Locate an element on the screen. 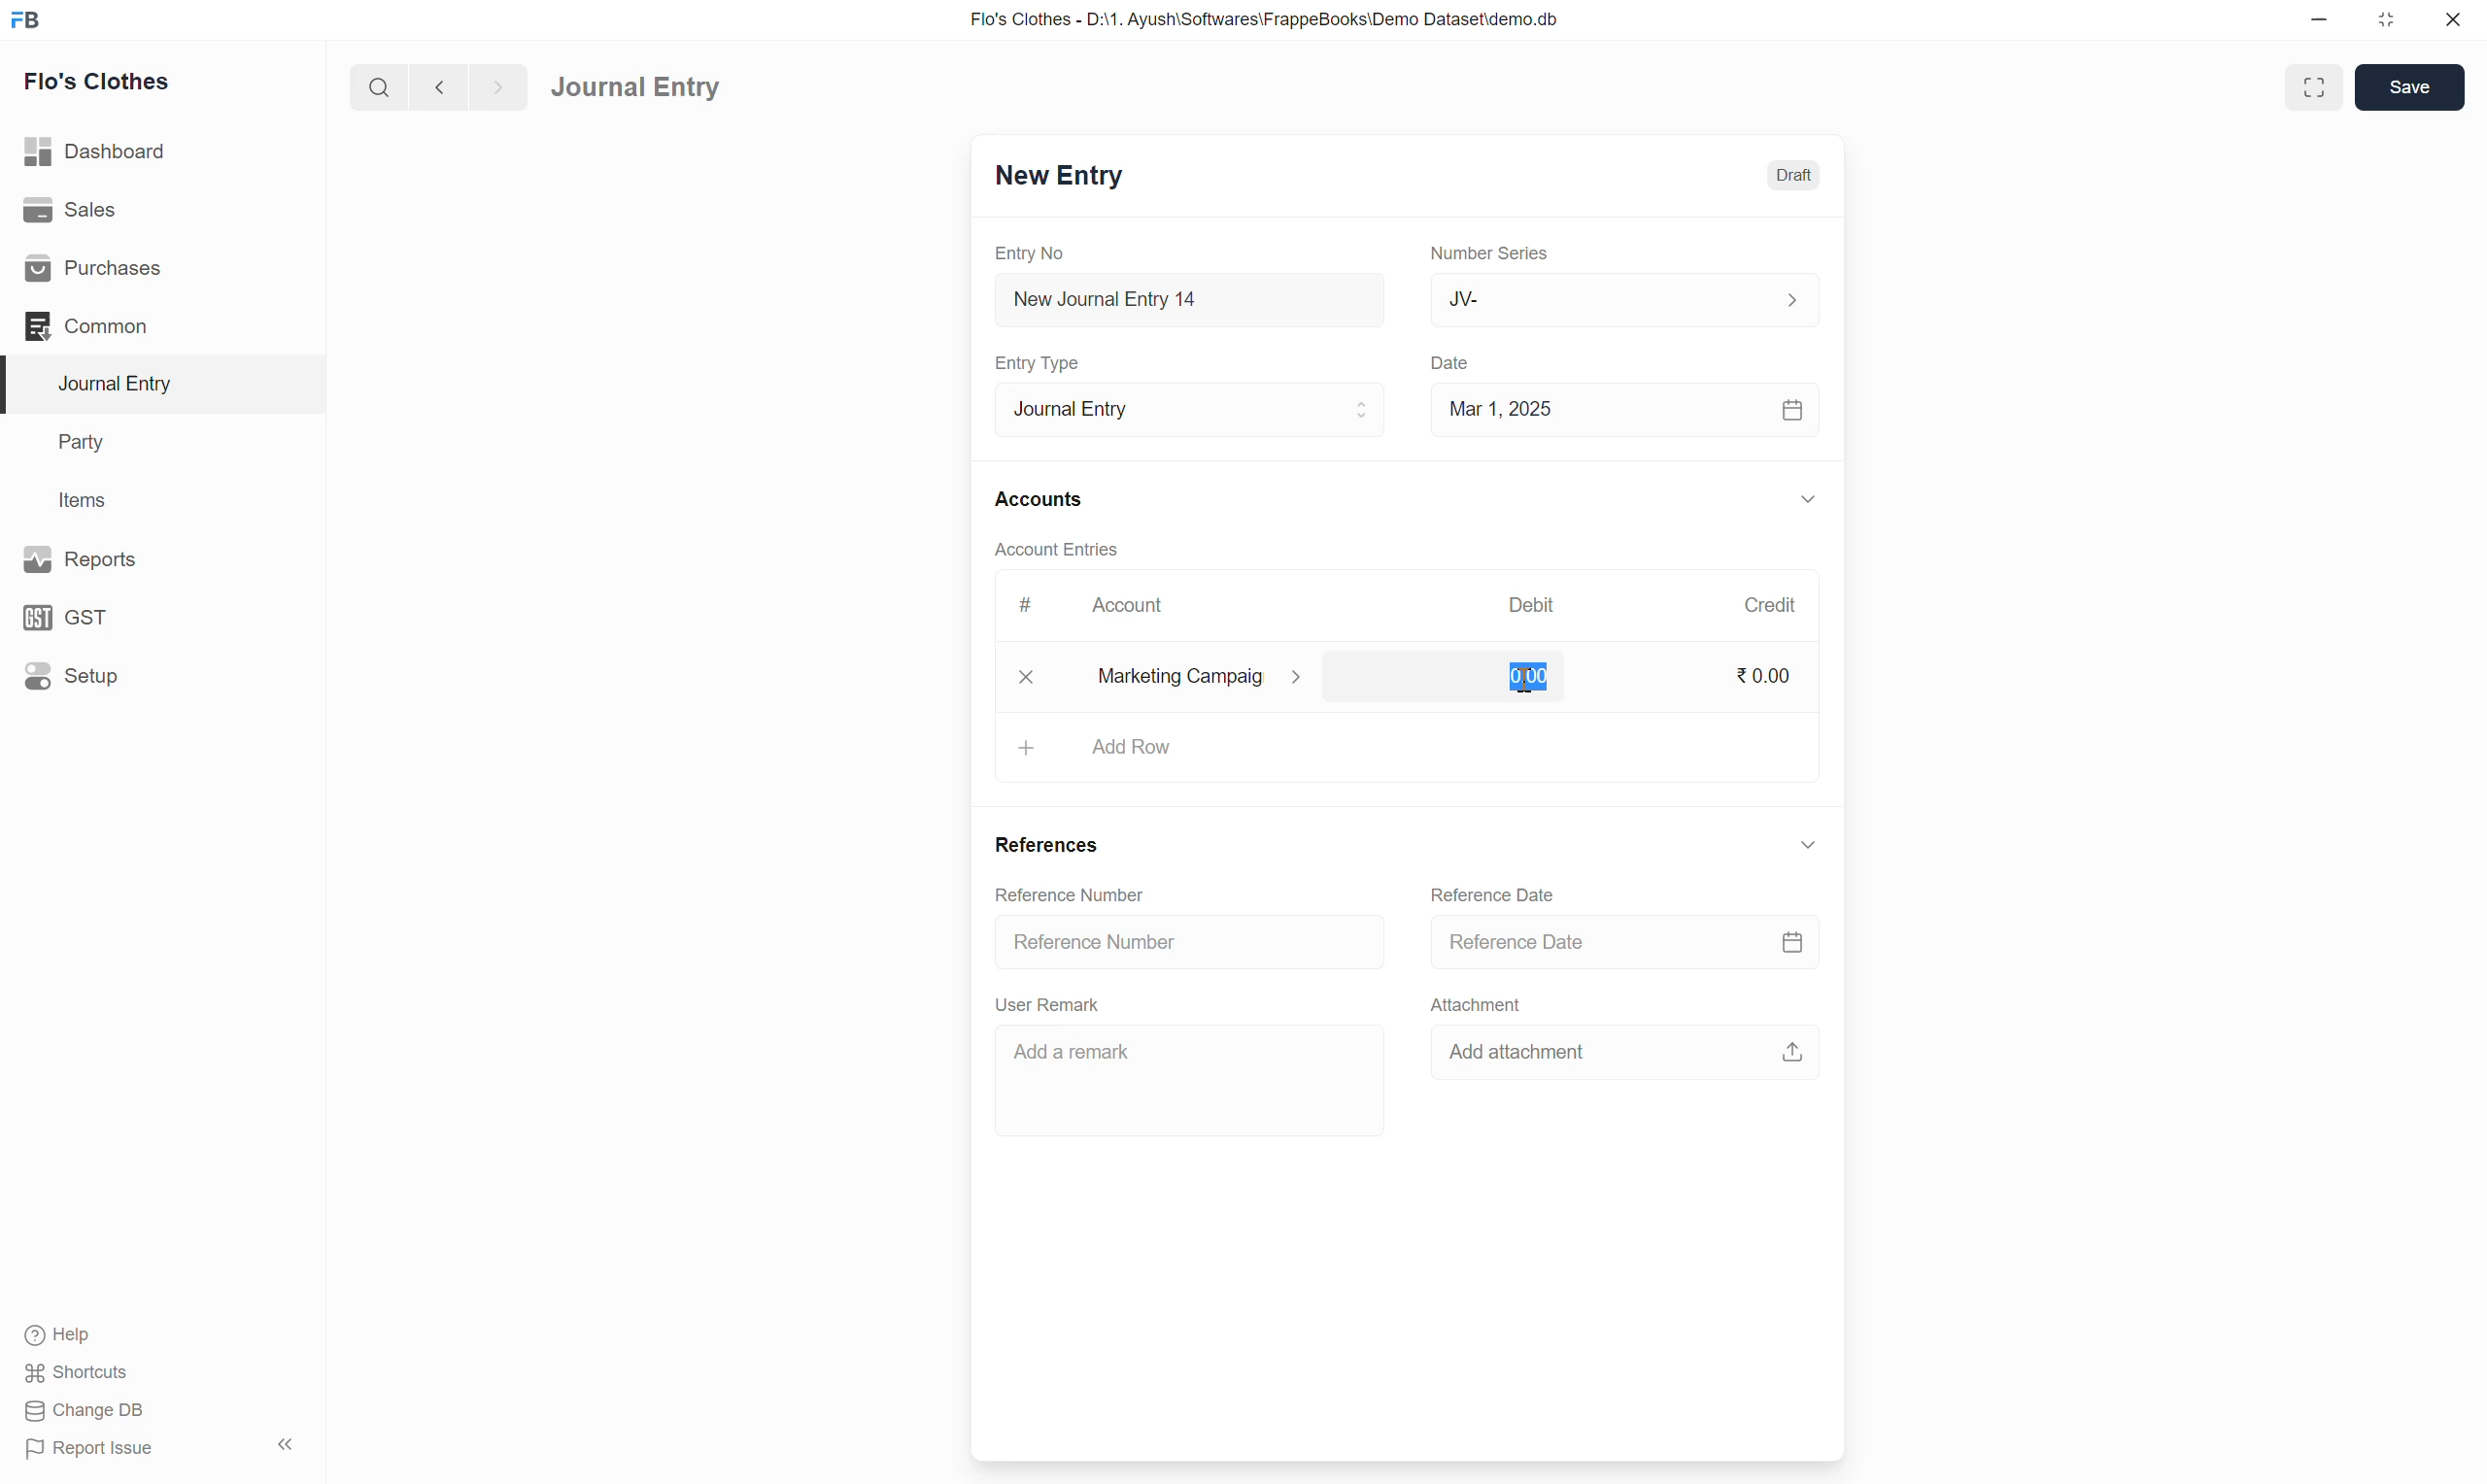 The image size is (2487, 1484). Add a remark is located at coordinates (1067, 1052).